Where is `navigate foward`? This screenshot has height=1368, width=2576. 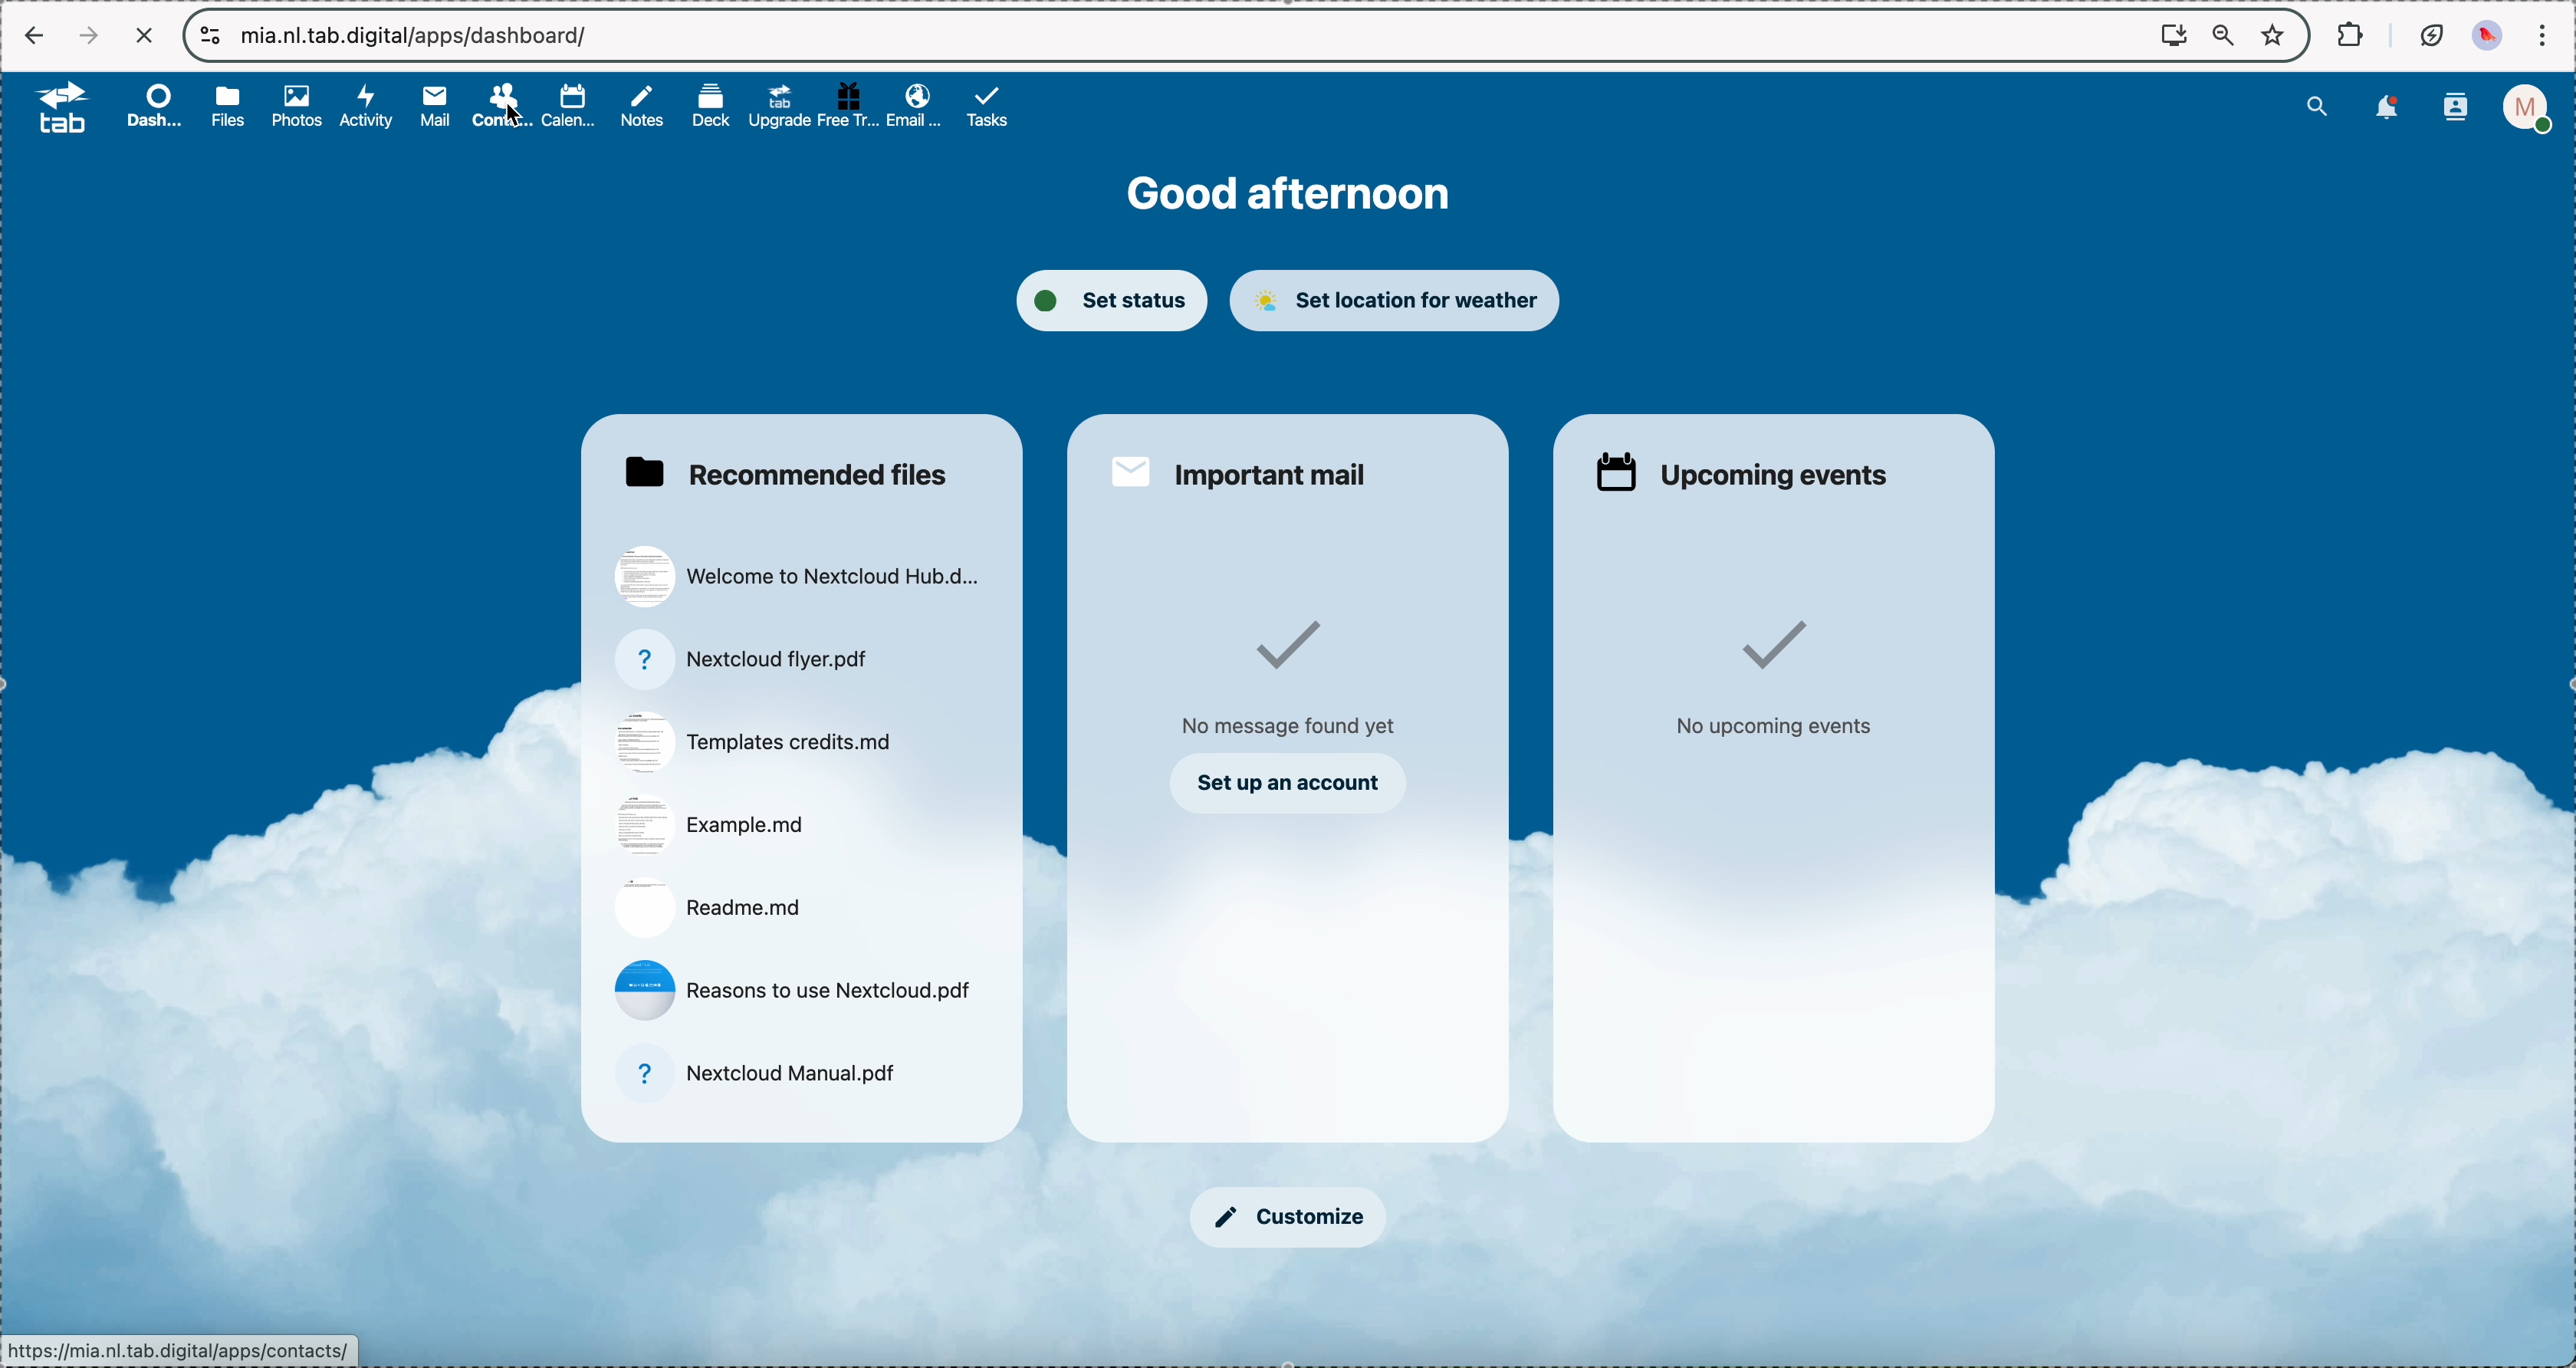 navigate foward is located at coordinates (84, 34).